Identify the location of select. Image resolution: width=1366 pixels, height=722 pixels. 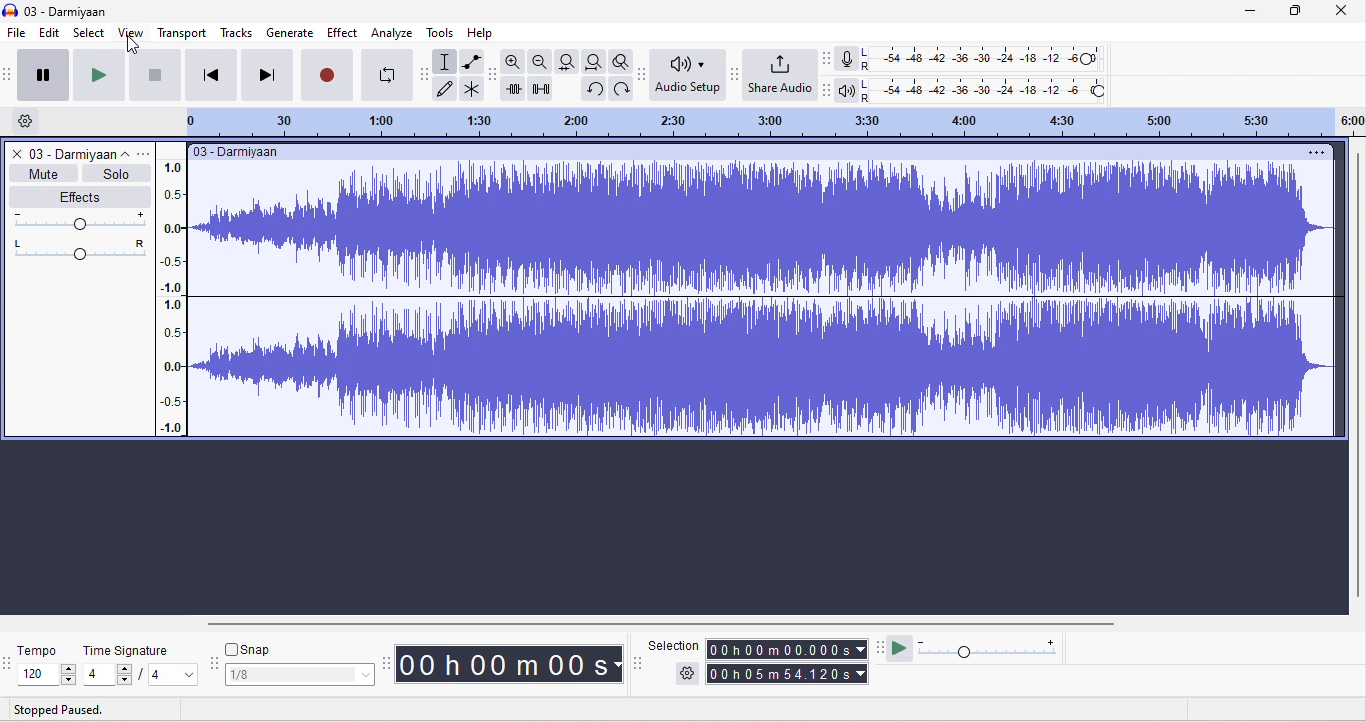
(88, 34).